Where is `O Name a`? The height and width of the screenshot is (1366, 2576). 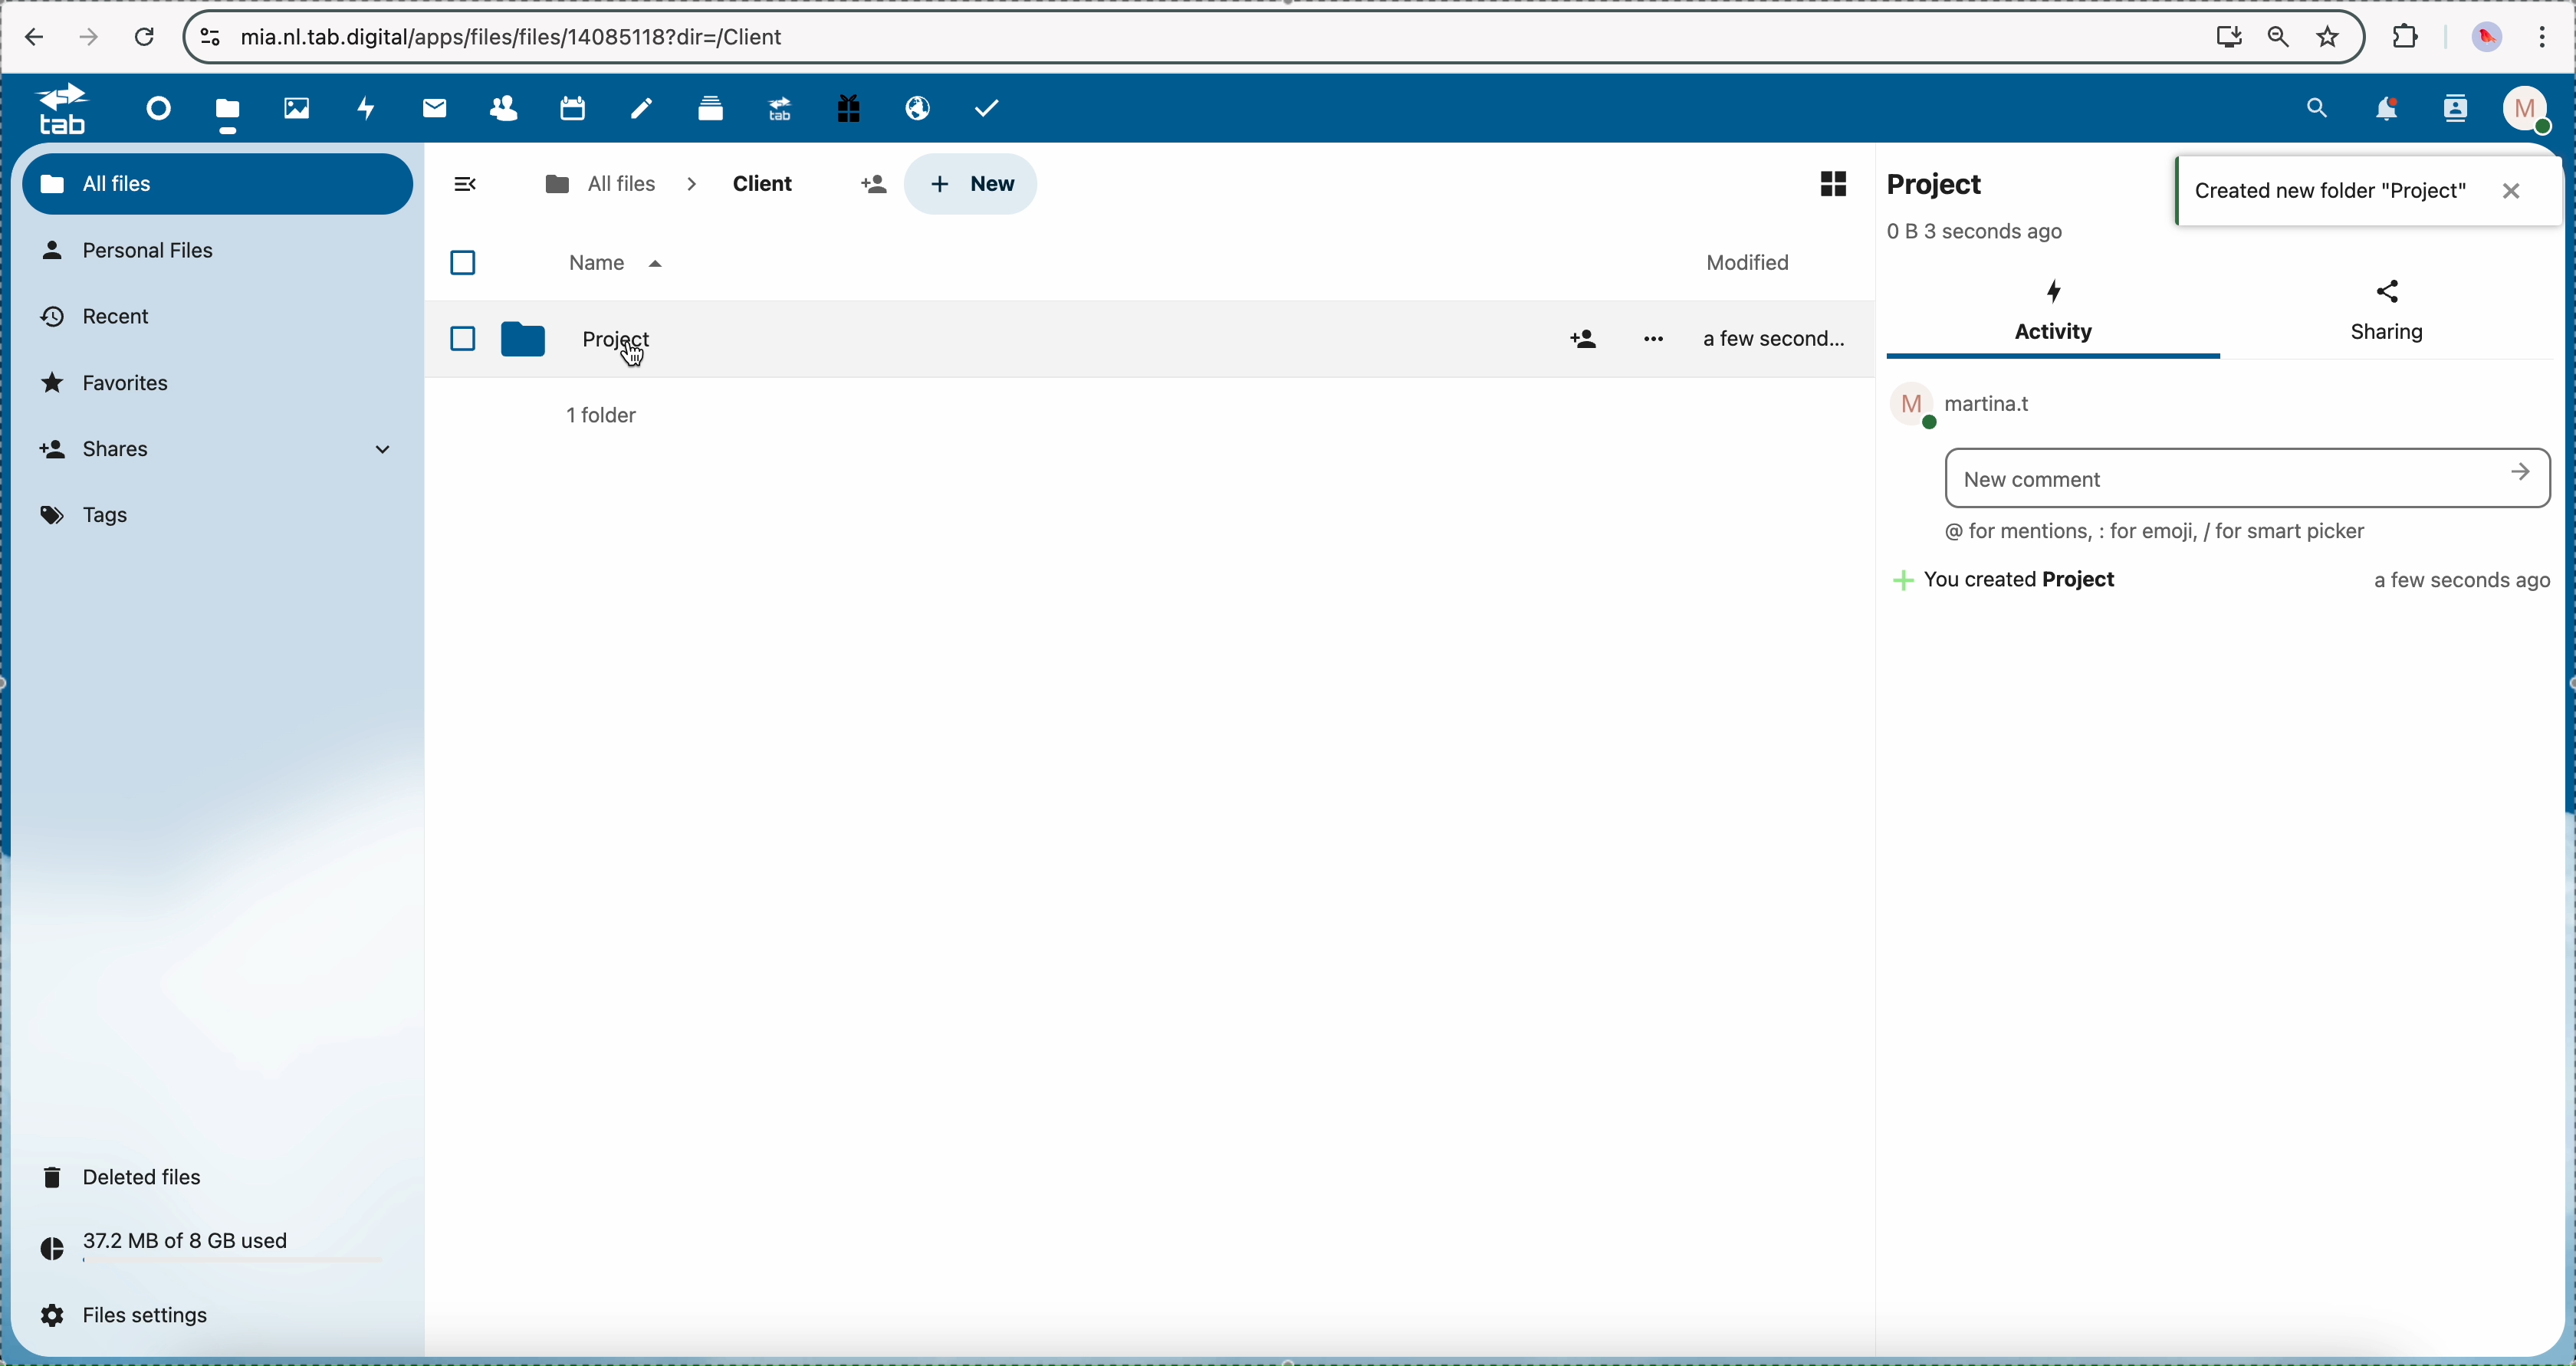 O Name a is located at coordinates (623, 263).